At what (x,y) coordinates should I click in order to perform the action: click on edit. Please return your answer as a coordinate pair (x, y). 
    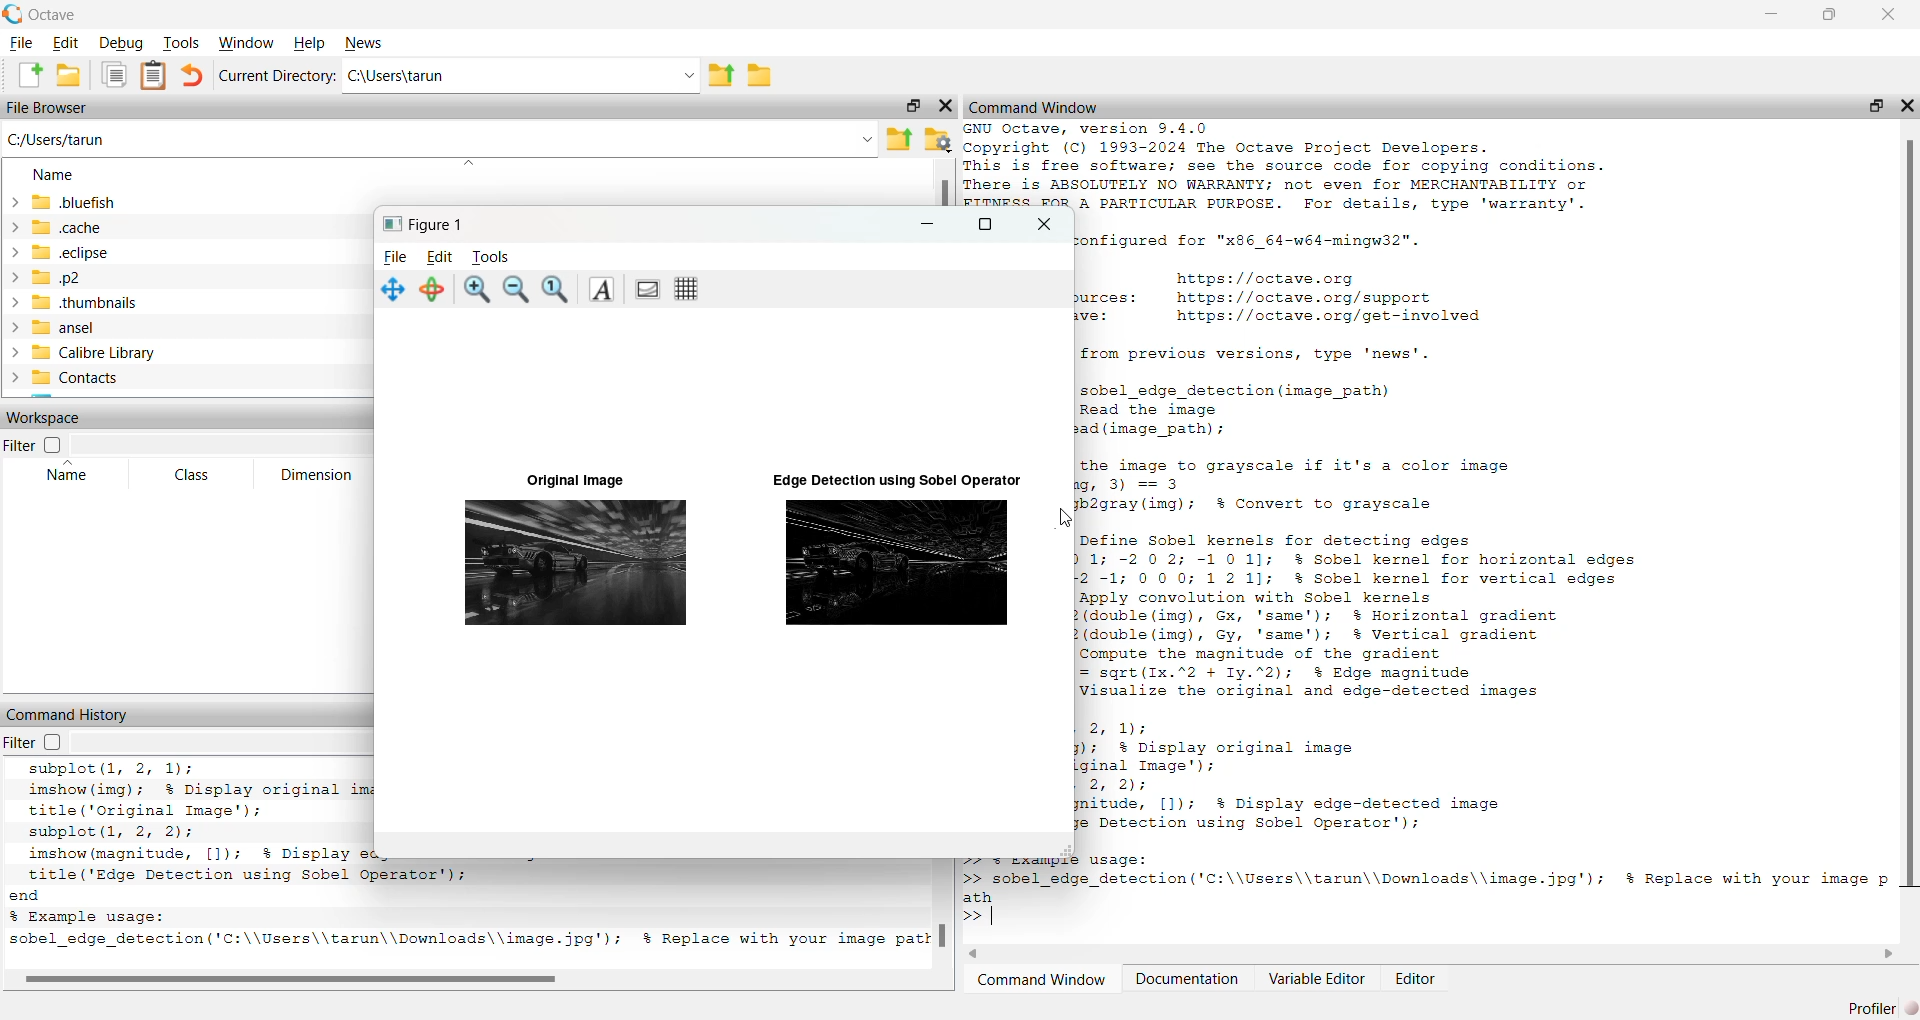
    Looking at the image, I should click on (443, 254).